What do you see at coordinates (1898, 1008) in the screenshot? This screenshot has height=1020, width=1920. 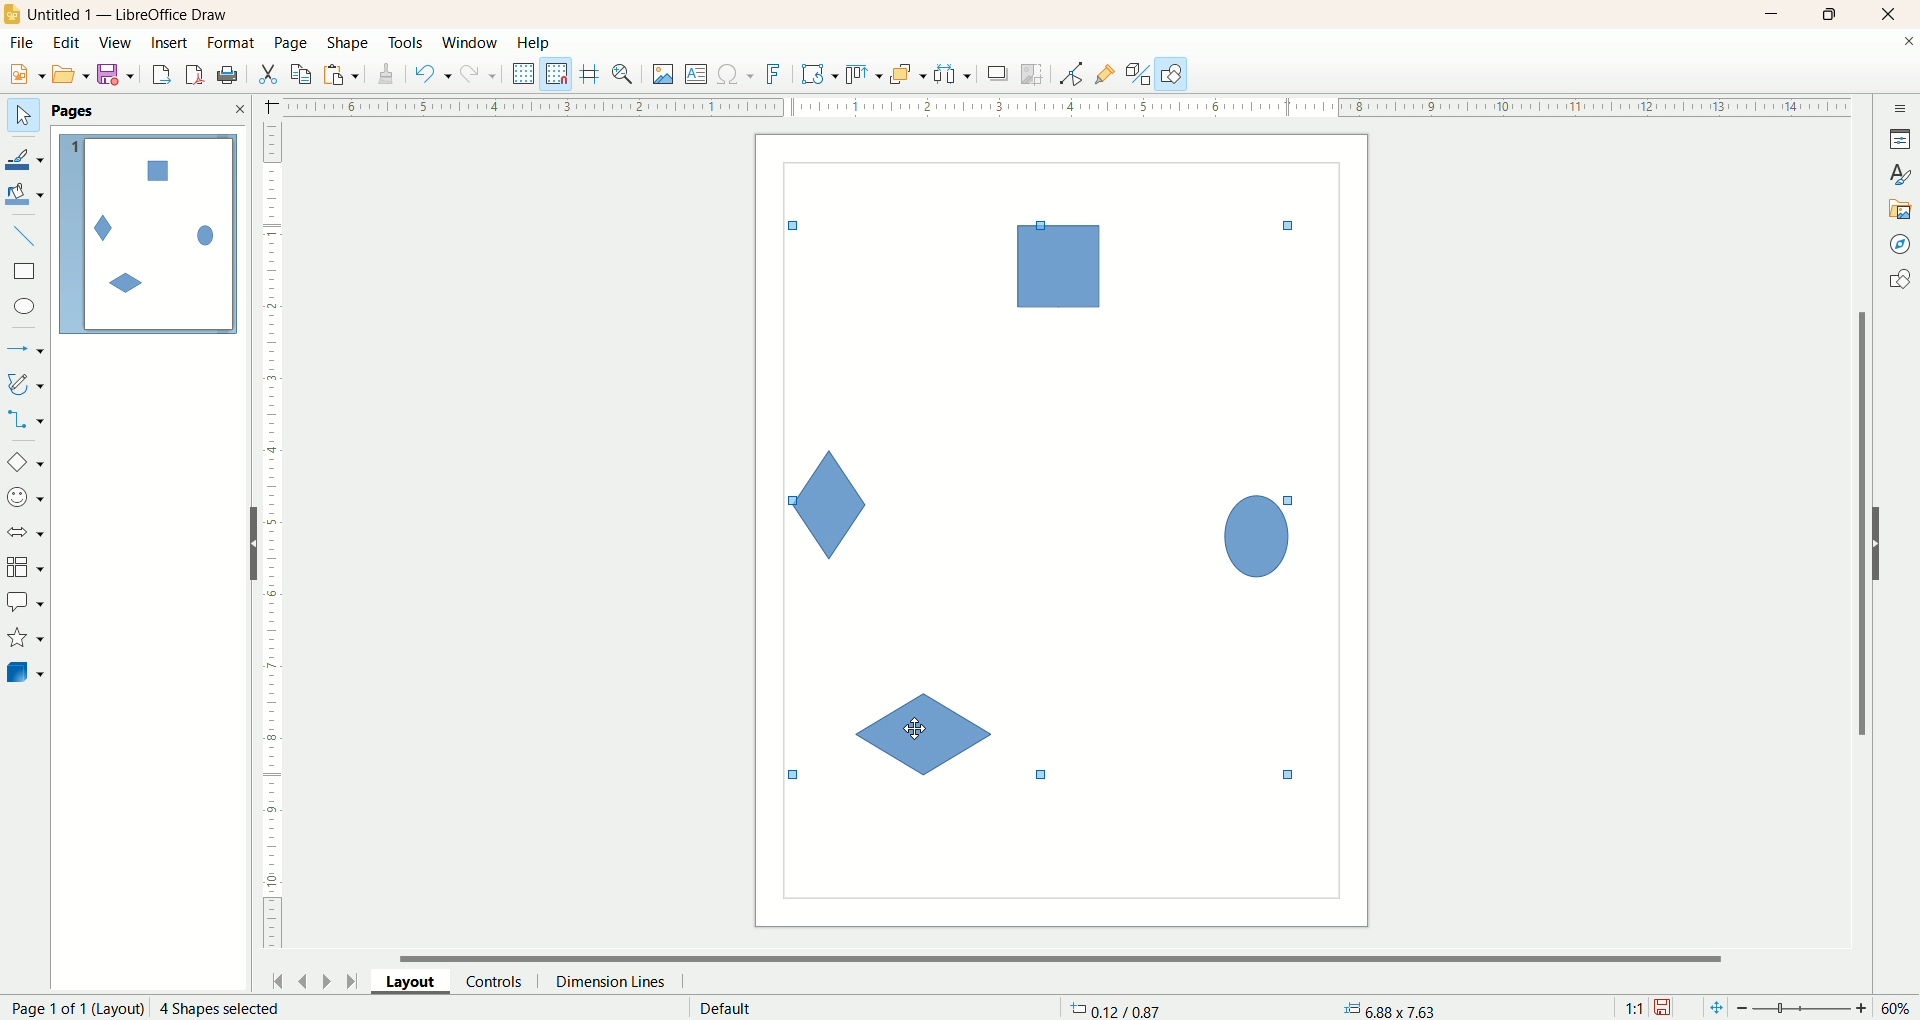 I see `zoom percent` at bounding box center [1898, 1008].